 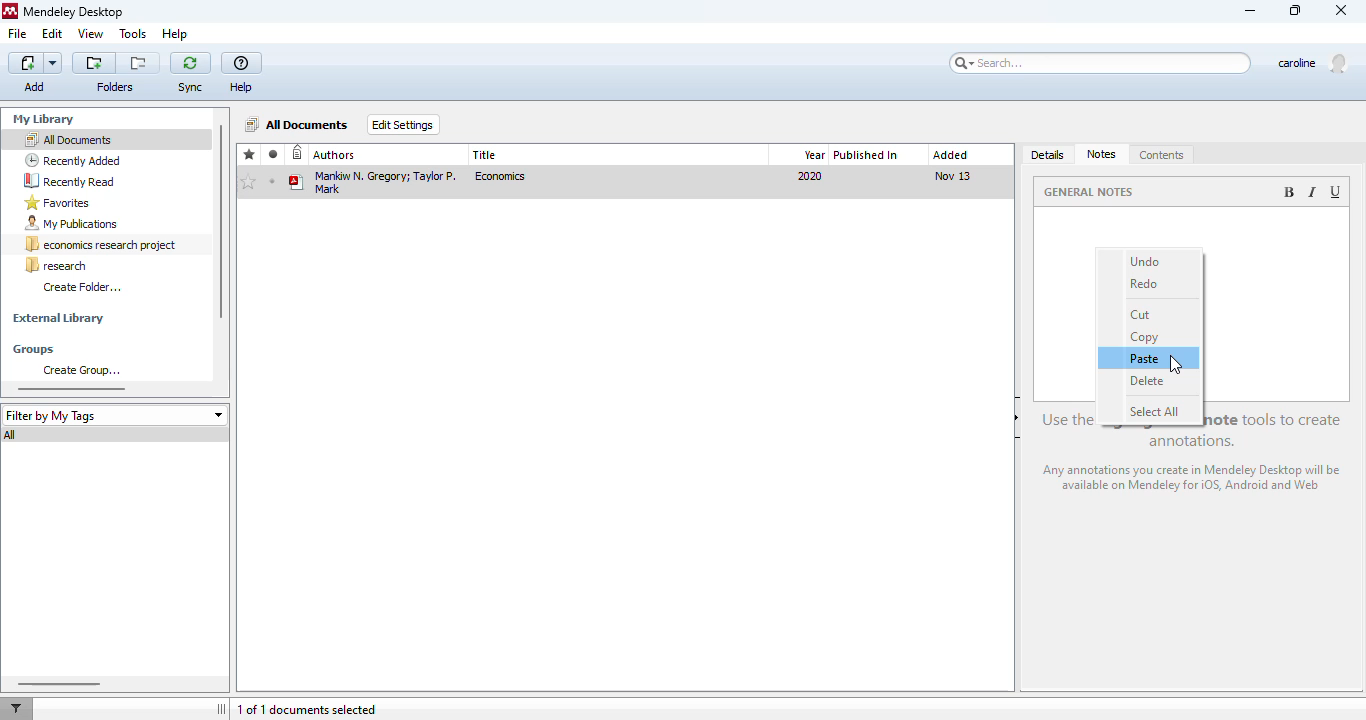 What do you see at coordinates (73, 160) in the screenshot?
I see `recently added` at bounding box center [73, 160].